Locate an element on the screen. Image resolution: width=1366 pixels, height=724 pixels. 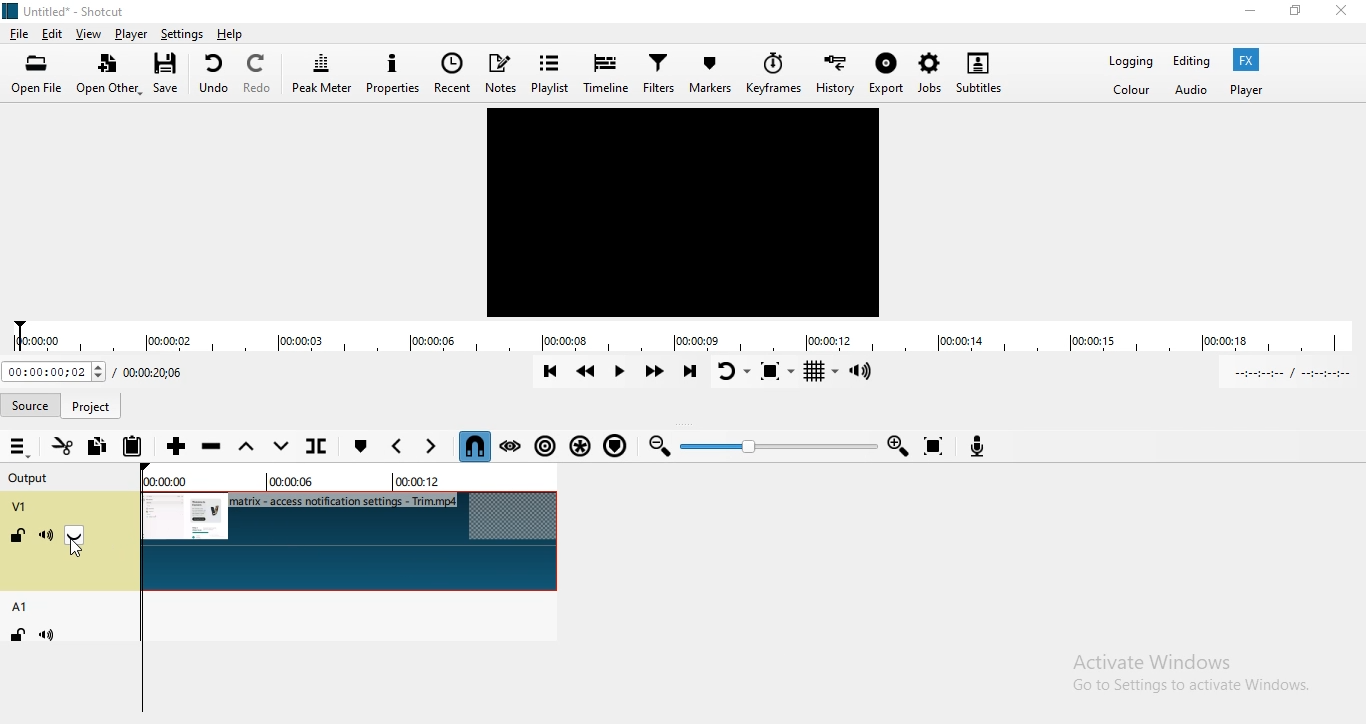
Player is located at coordinates (132, 34).